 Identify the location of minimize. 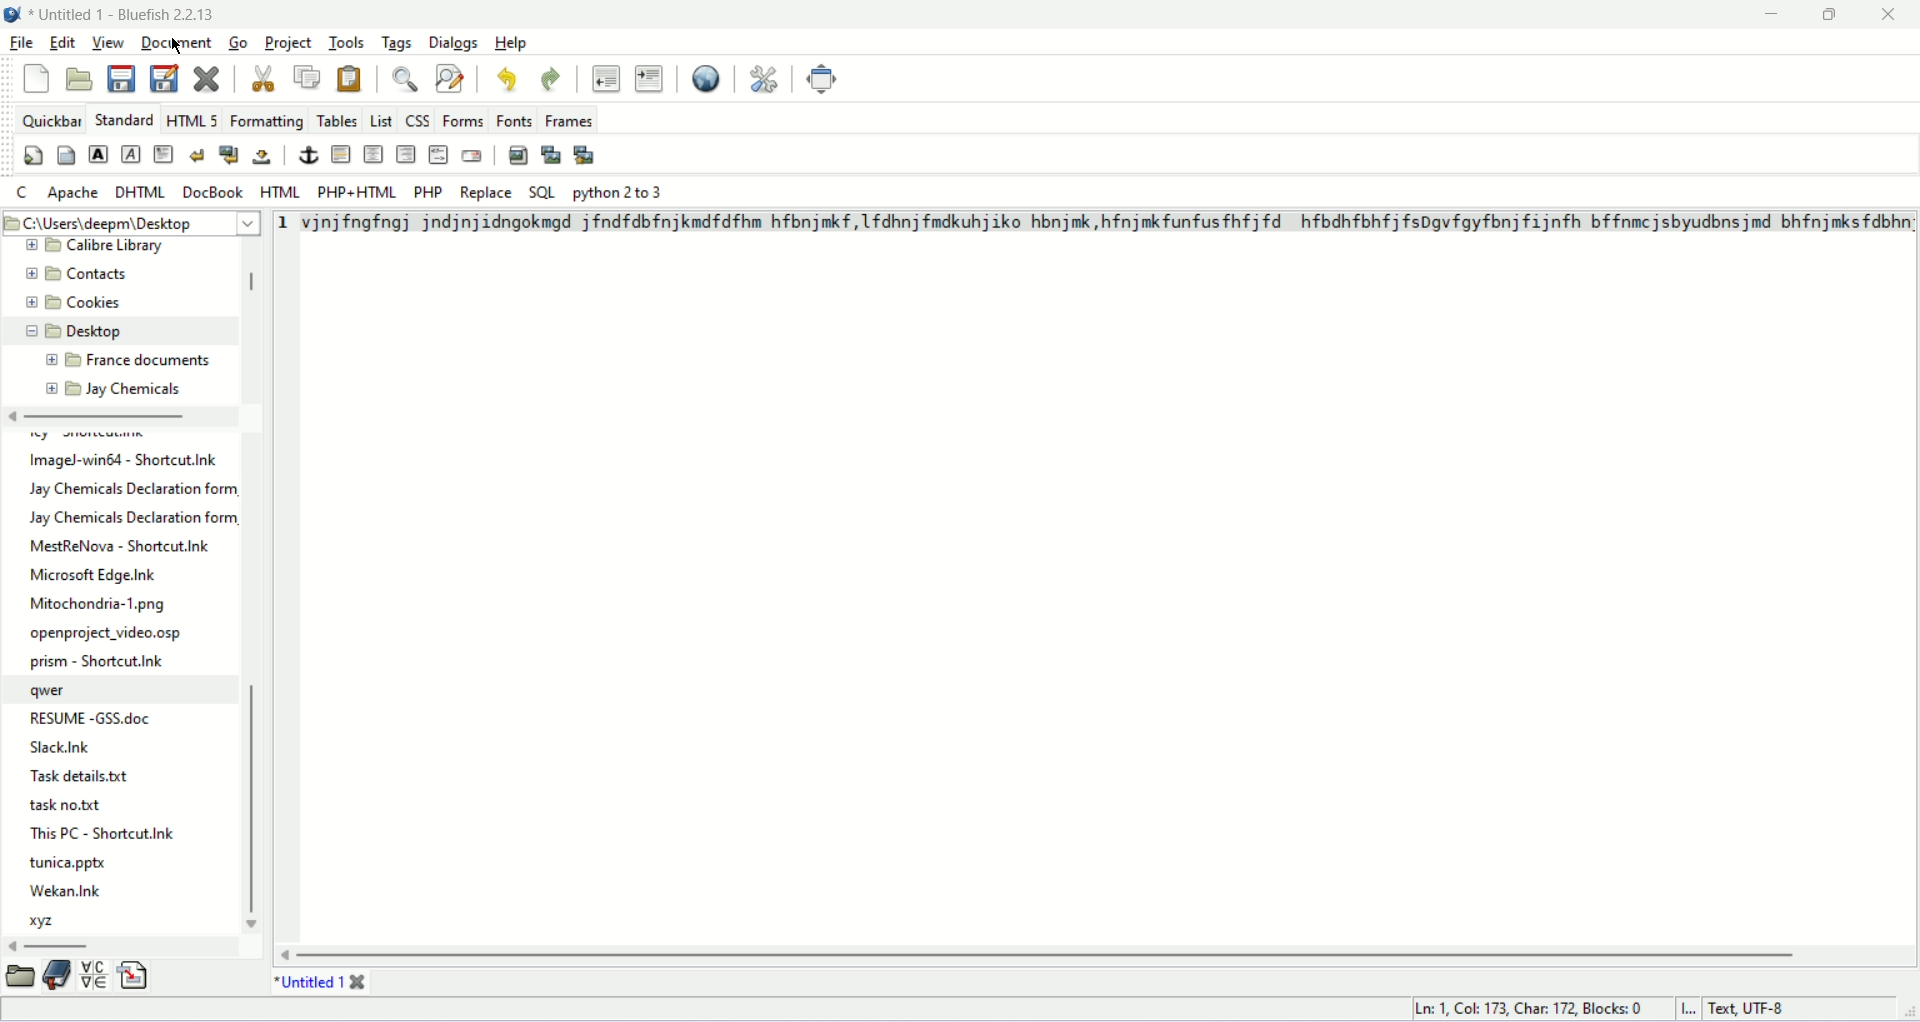
(1772, 14).